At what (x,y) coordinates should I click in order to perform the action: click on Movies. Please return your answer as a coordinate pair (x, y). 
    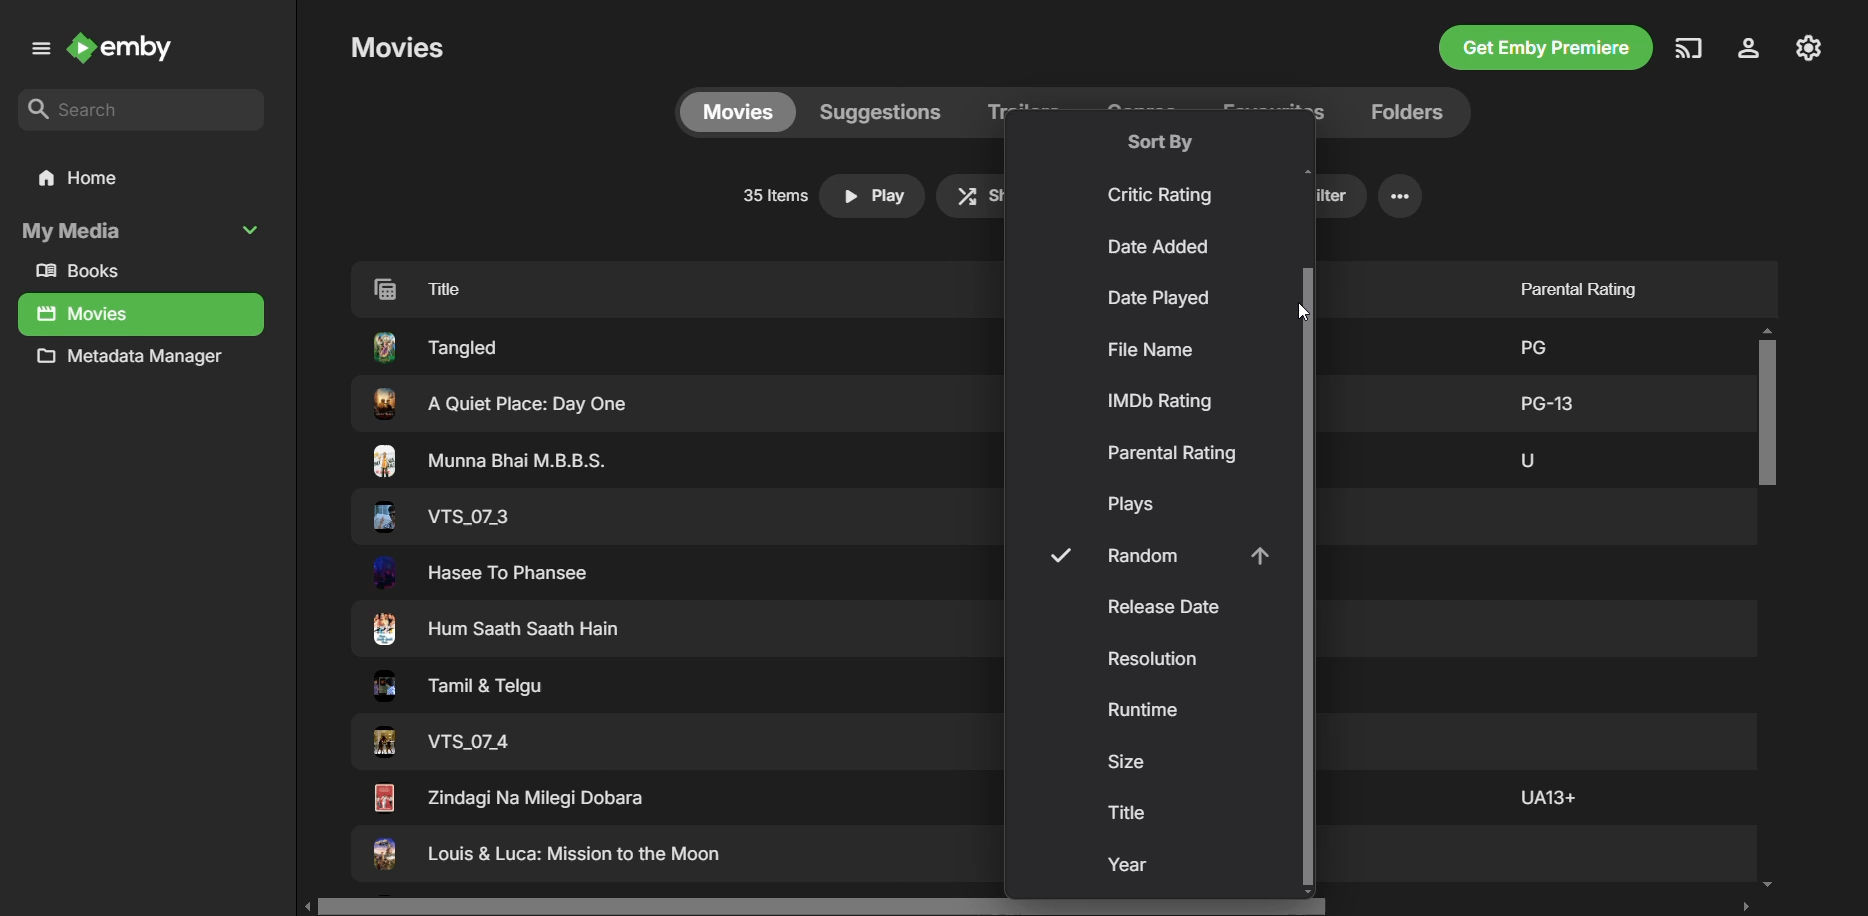
    Looking at the image, I should click on (397, 47).